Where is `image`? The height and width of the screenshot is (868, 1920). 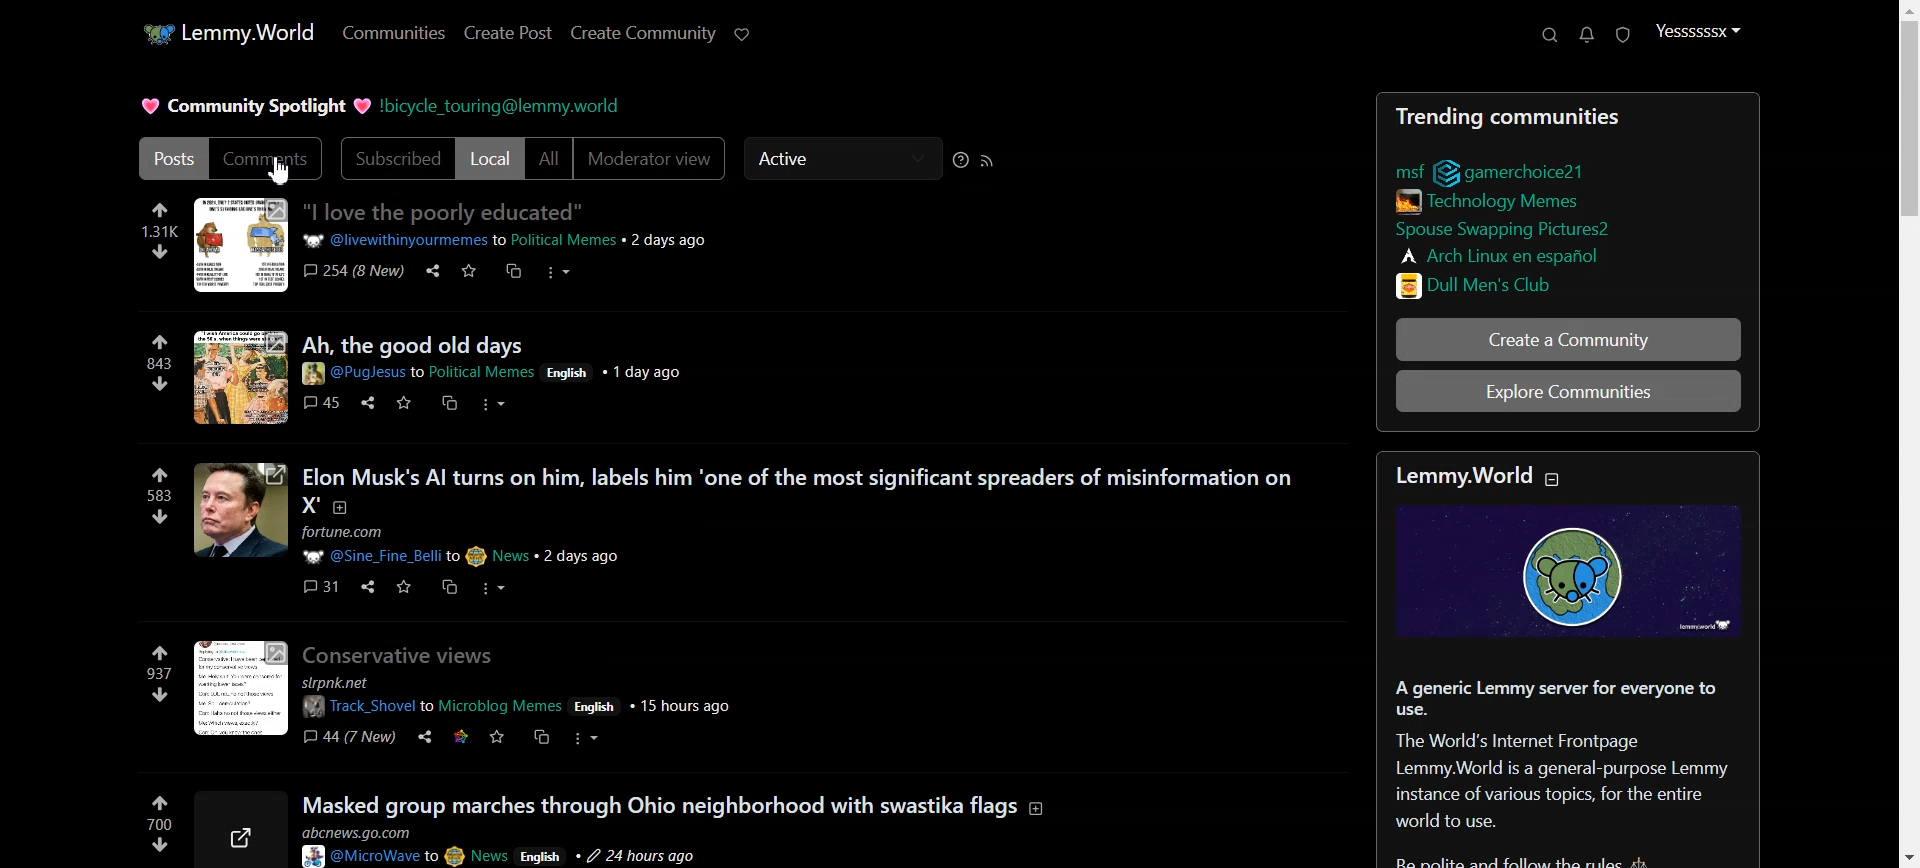 image is located at coordinates (241, 378).